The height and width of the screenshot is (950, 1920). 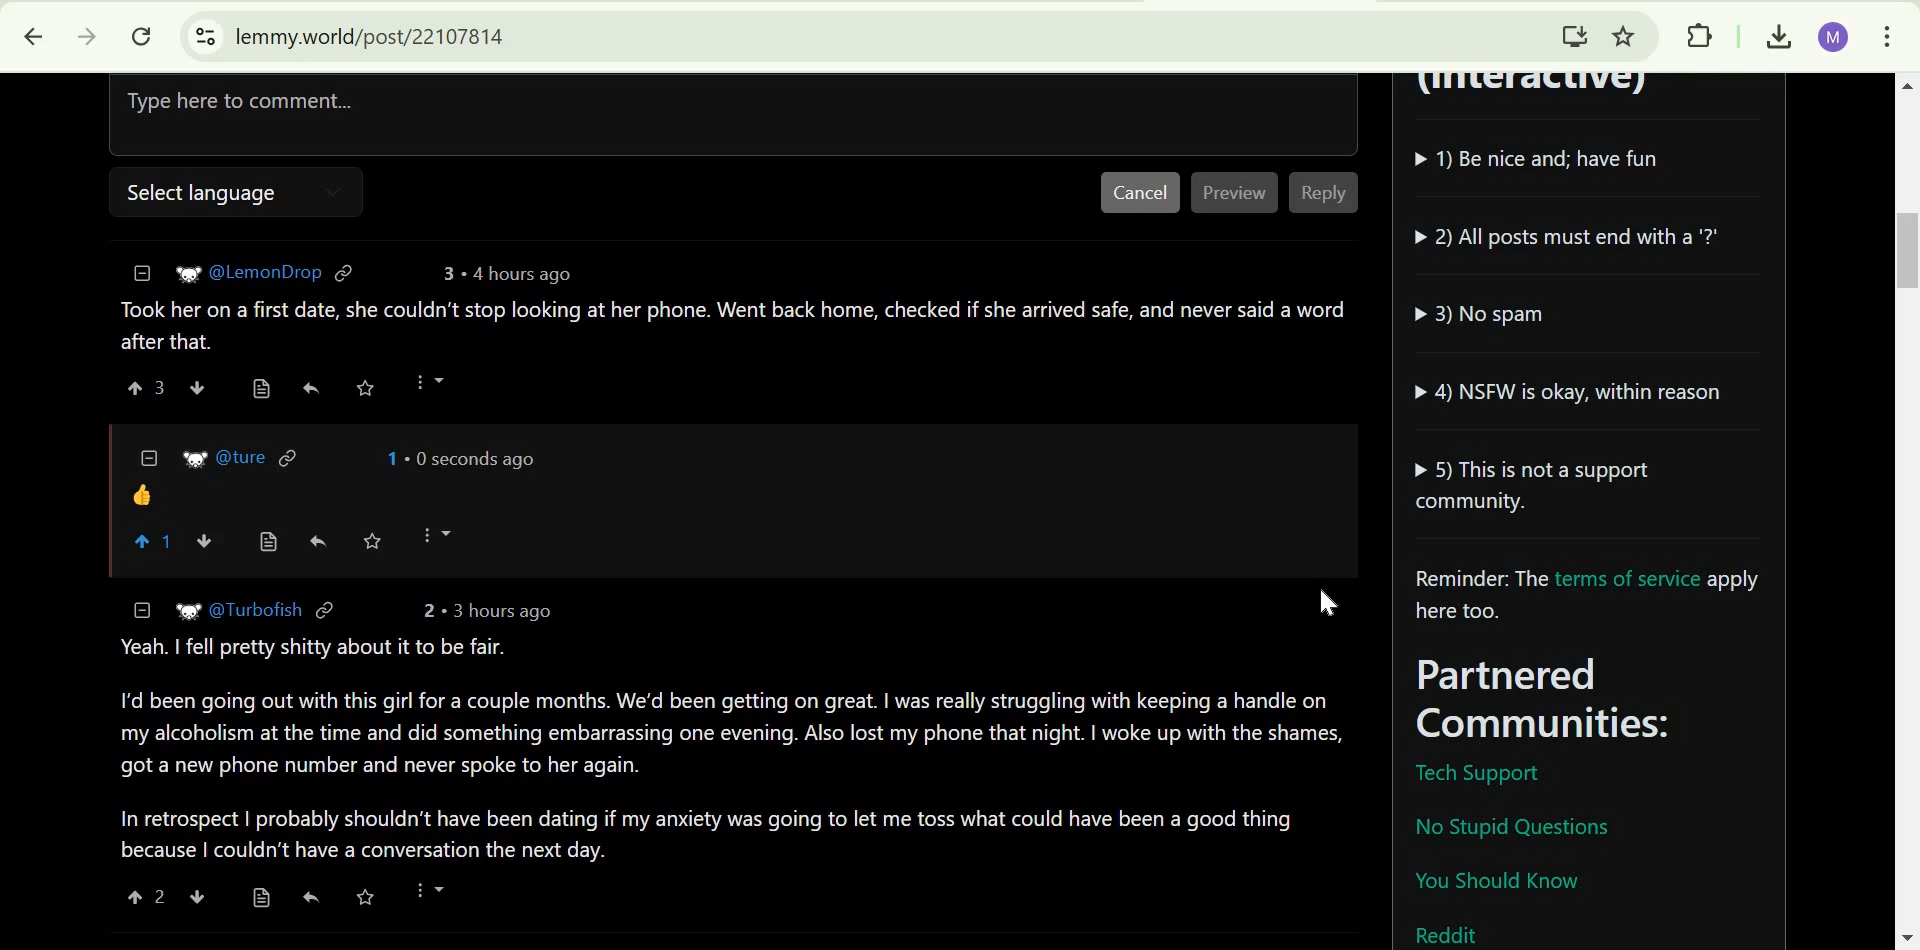 What do you see at coordinates (1625, 33) in the screenshot?
I see `Bookmark this tab` at bounding box center [1625, 33].